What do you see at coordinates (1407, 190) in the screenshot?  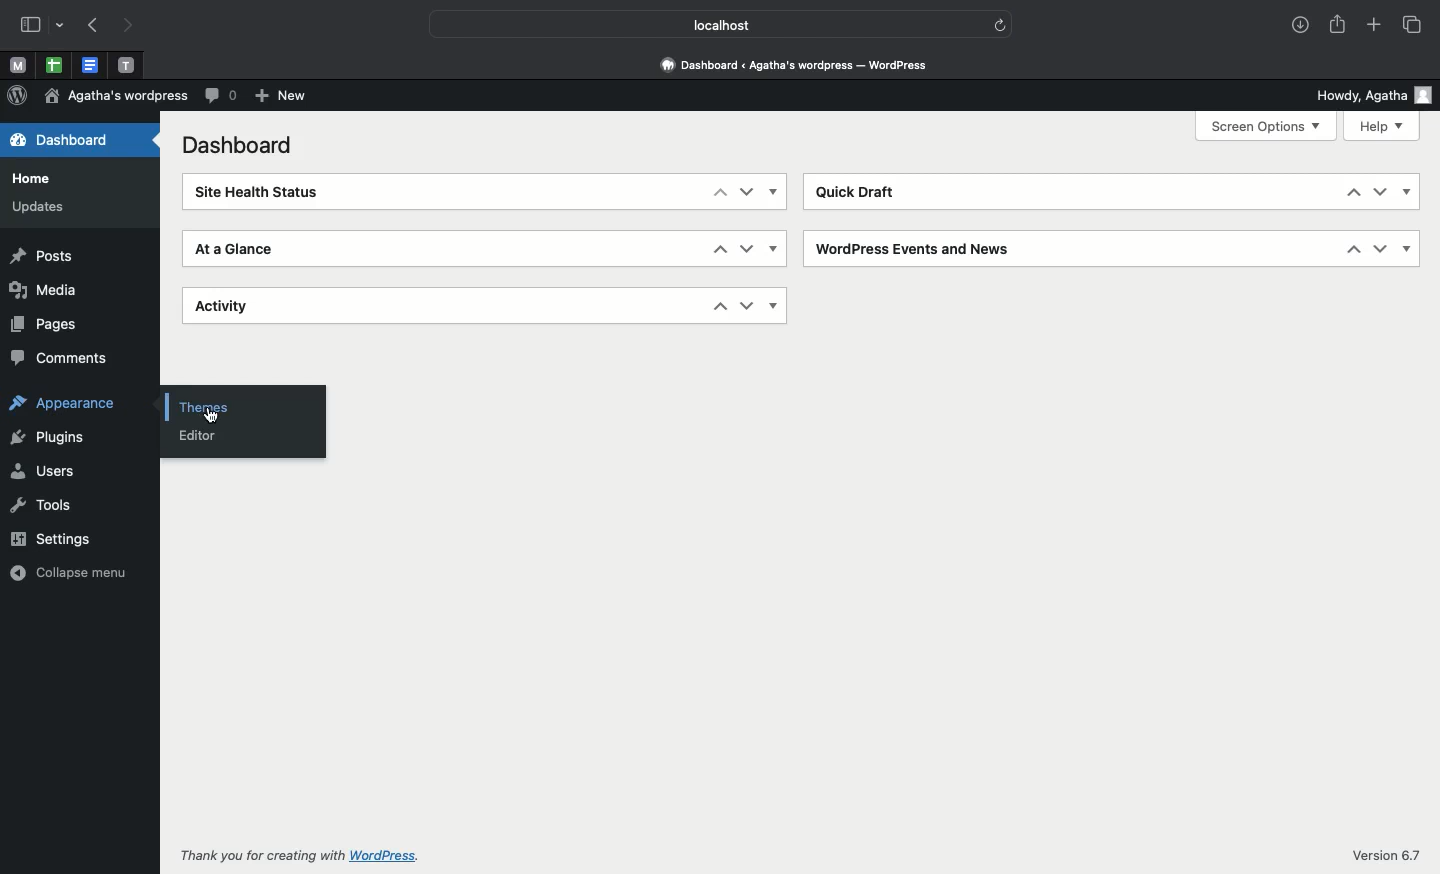 I see `Show` at bounding box center [1407, 190].